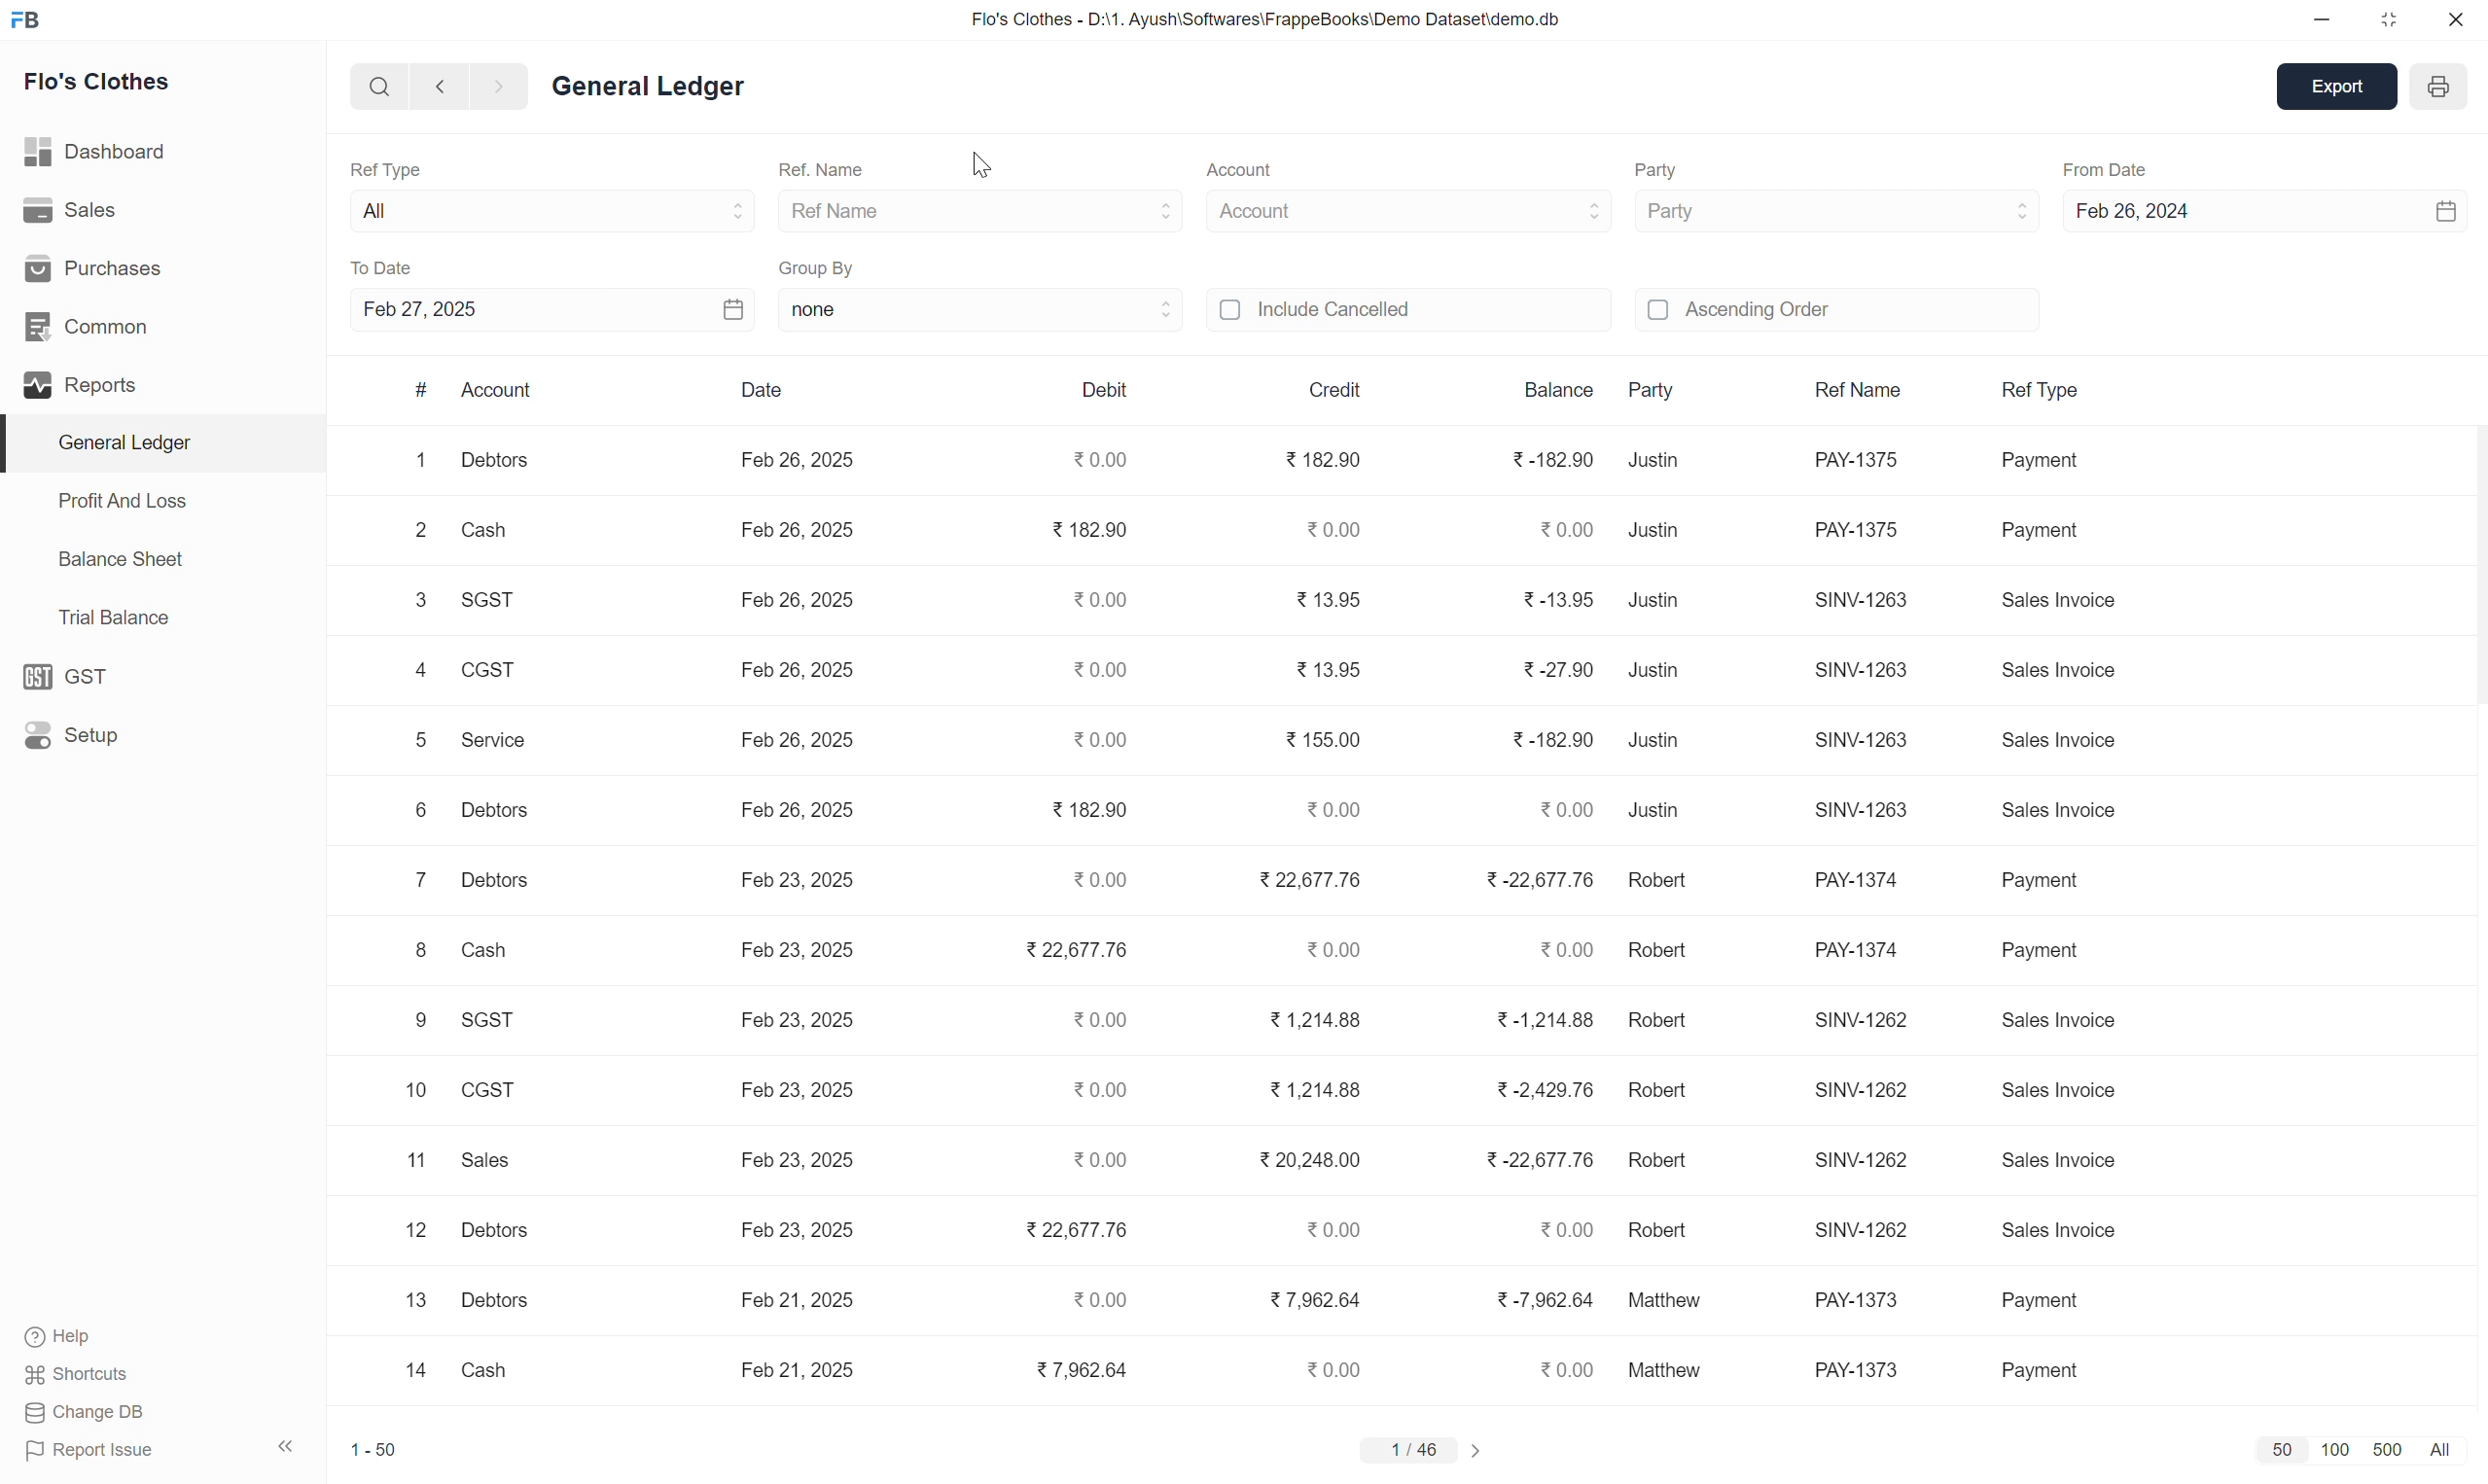 Image resolution: width=2488 pixels, height=1484 pixels. Describe the element at coordinates (817, 269) in the screenshot. I see `group by` at that location.